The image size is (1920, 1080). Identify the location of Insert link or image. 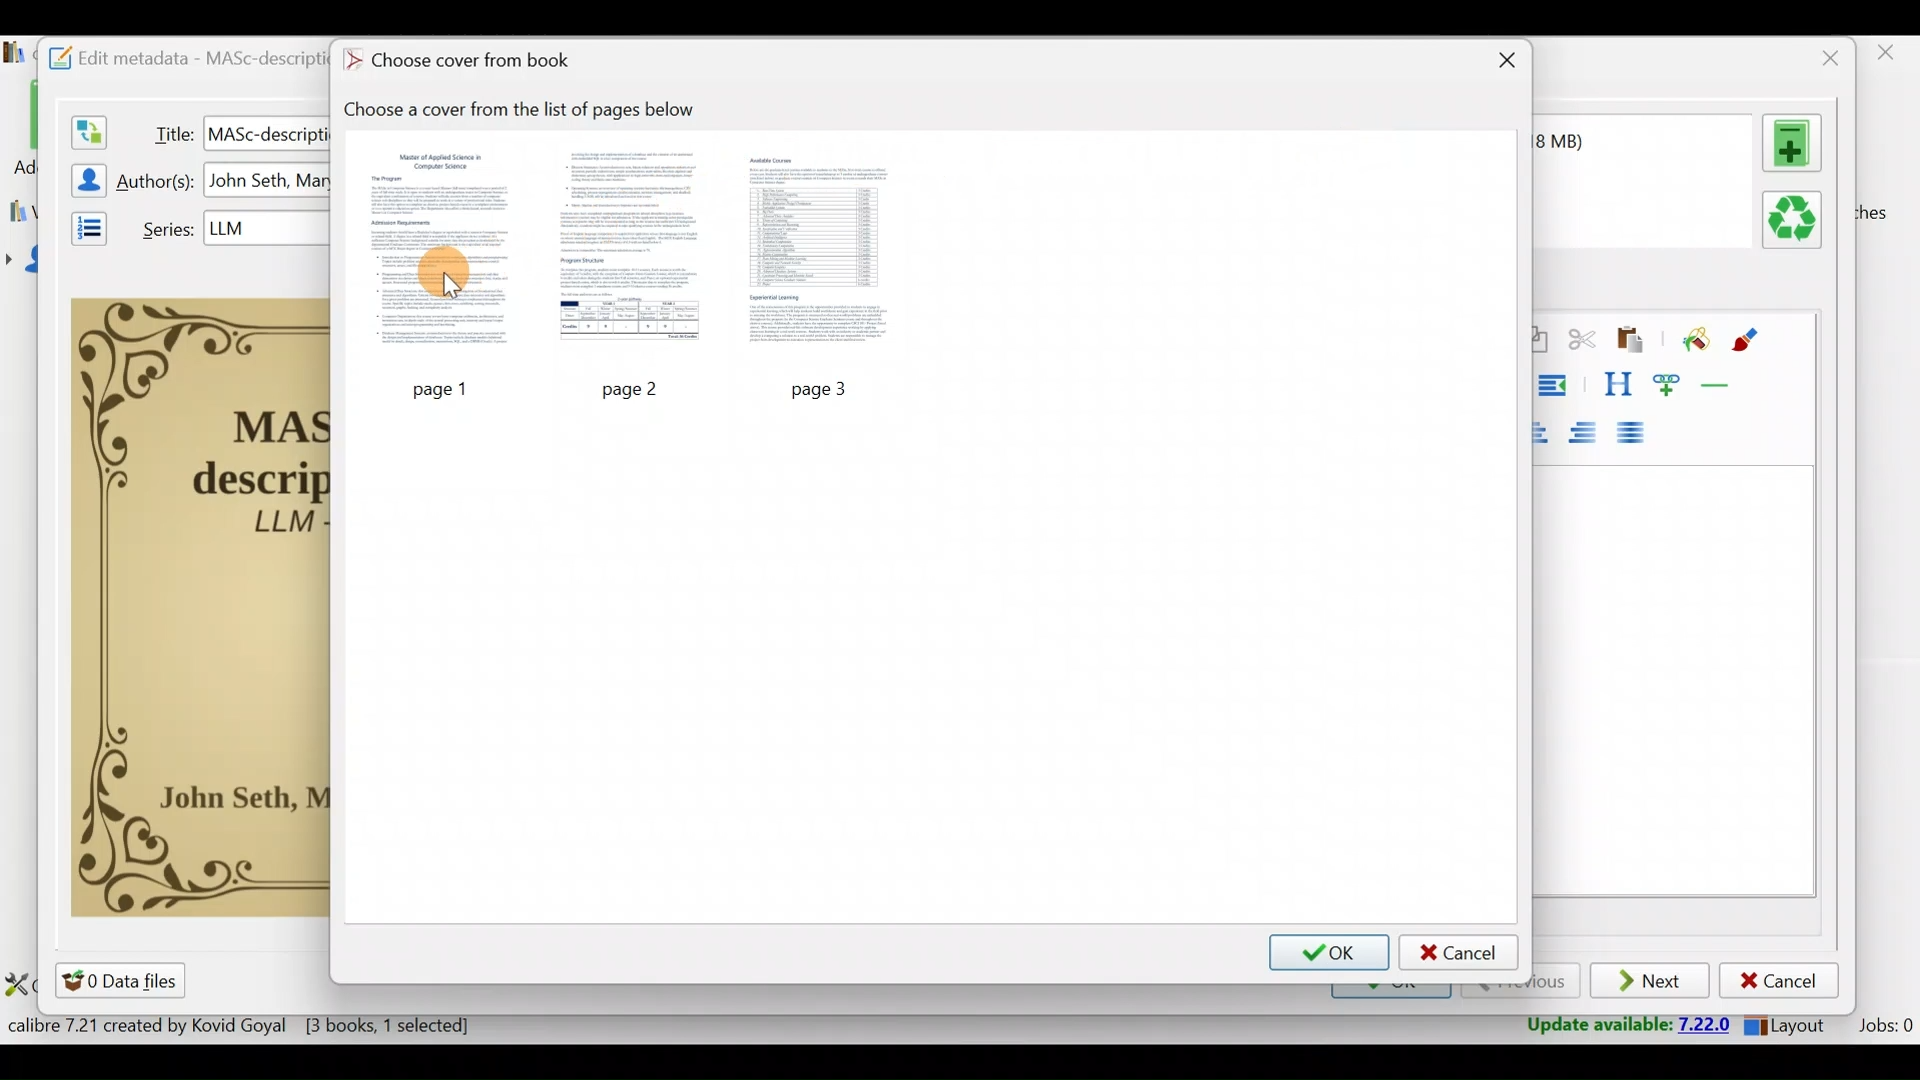
(1671, 384).